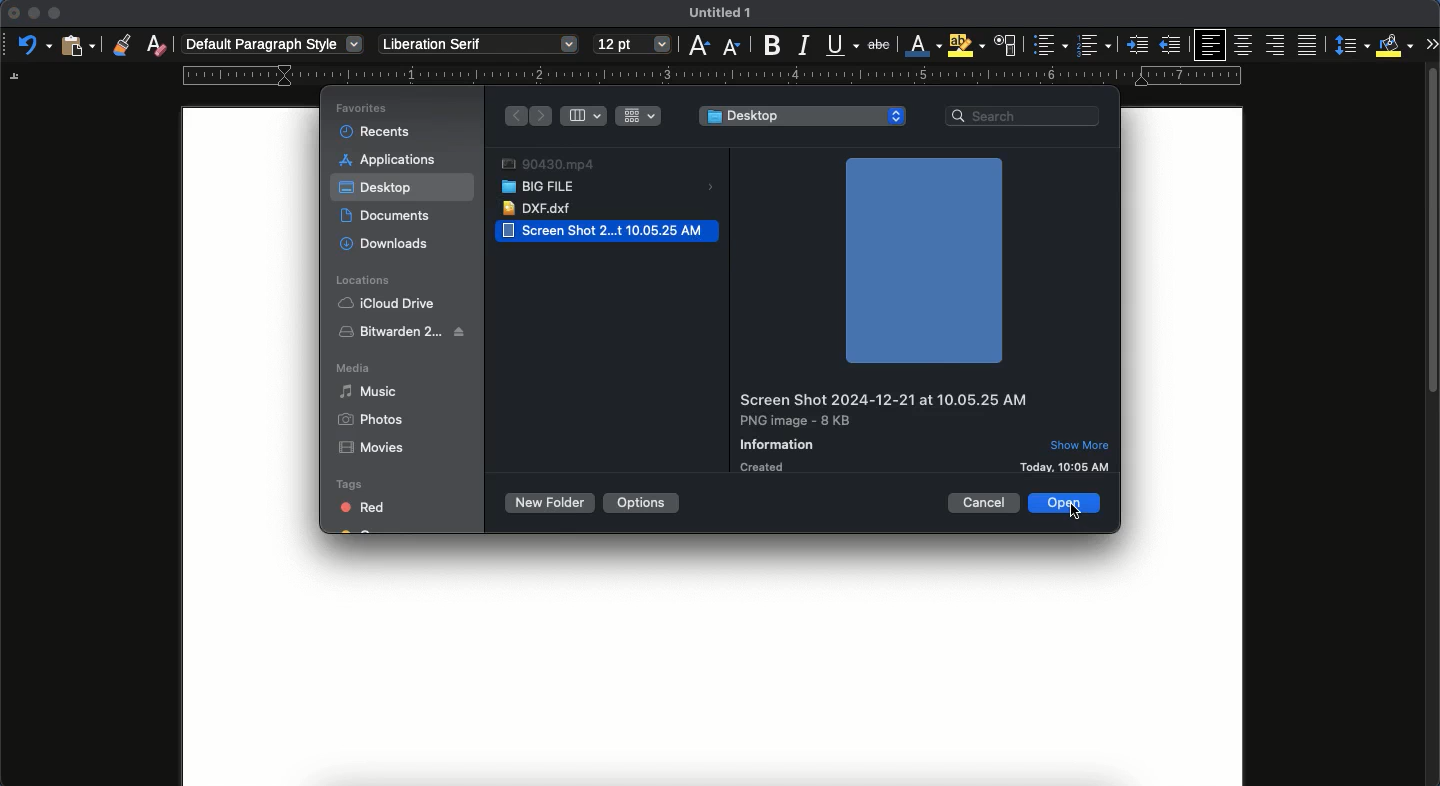  I want to click on click, so click(1077, 518).